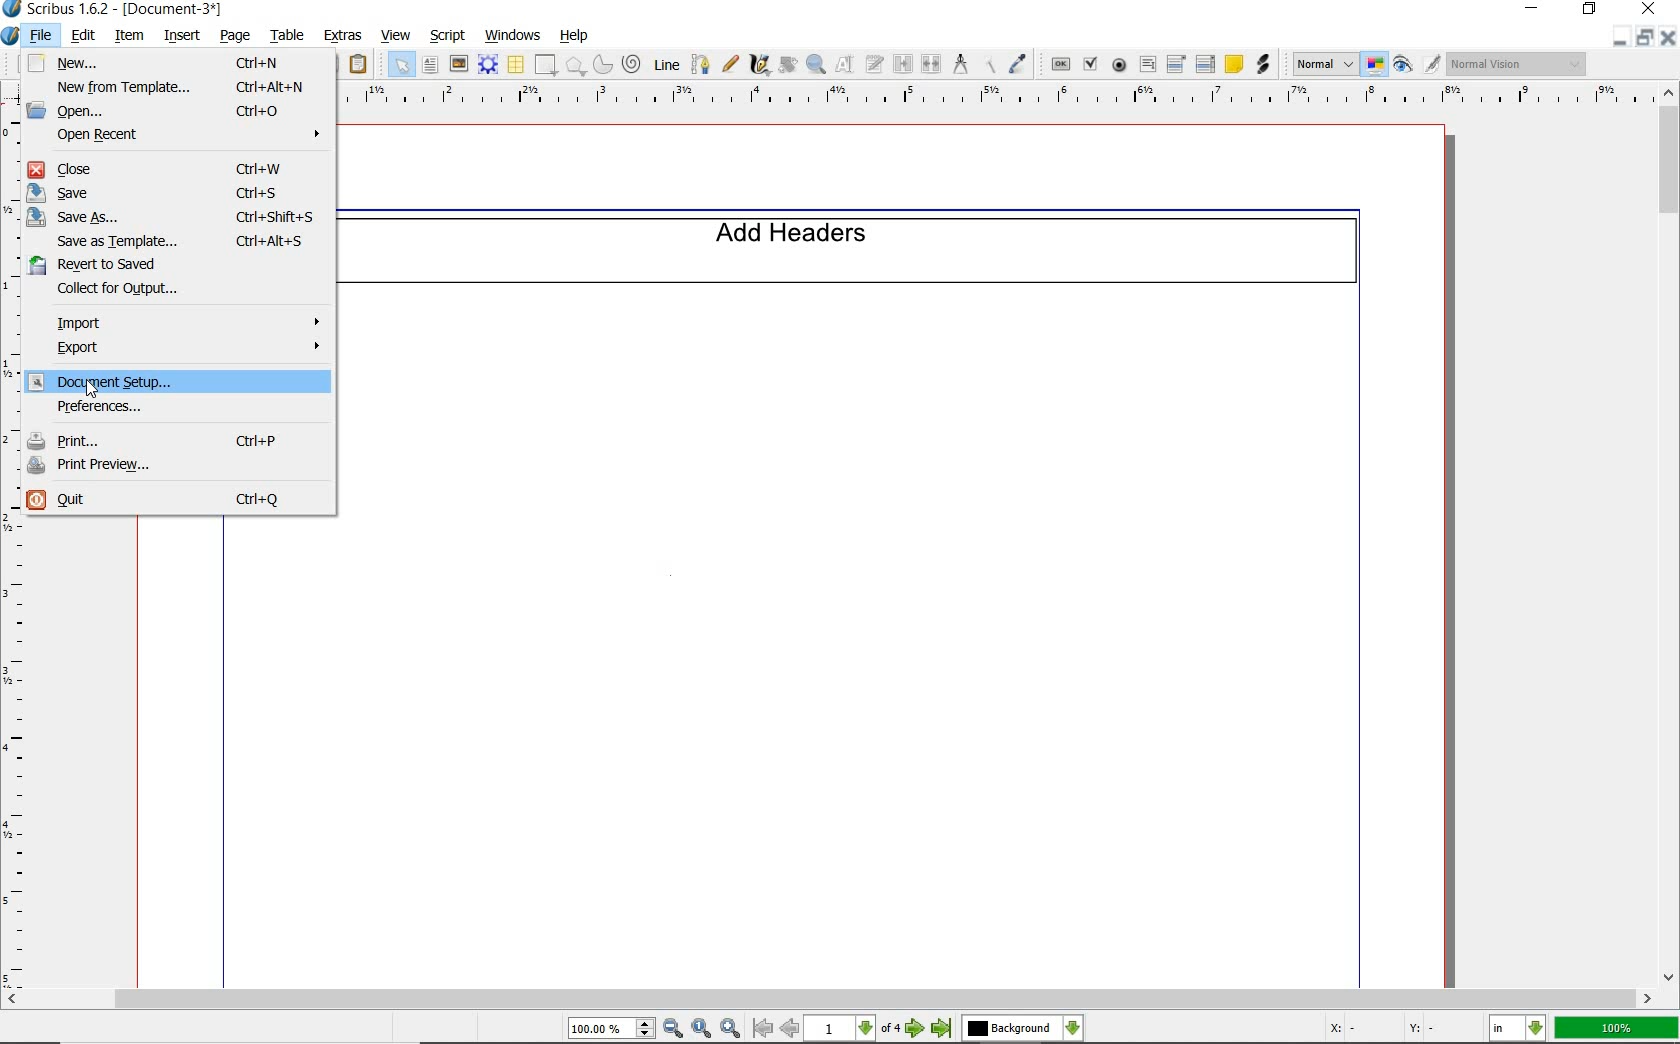  What do you see at coordinates (91, 390) in the screenshot?
I see `Cursor` at bounding box center [91, 390].